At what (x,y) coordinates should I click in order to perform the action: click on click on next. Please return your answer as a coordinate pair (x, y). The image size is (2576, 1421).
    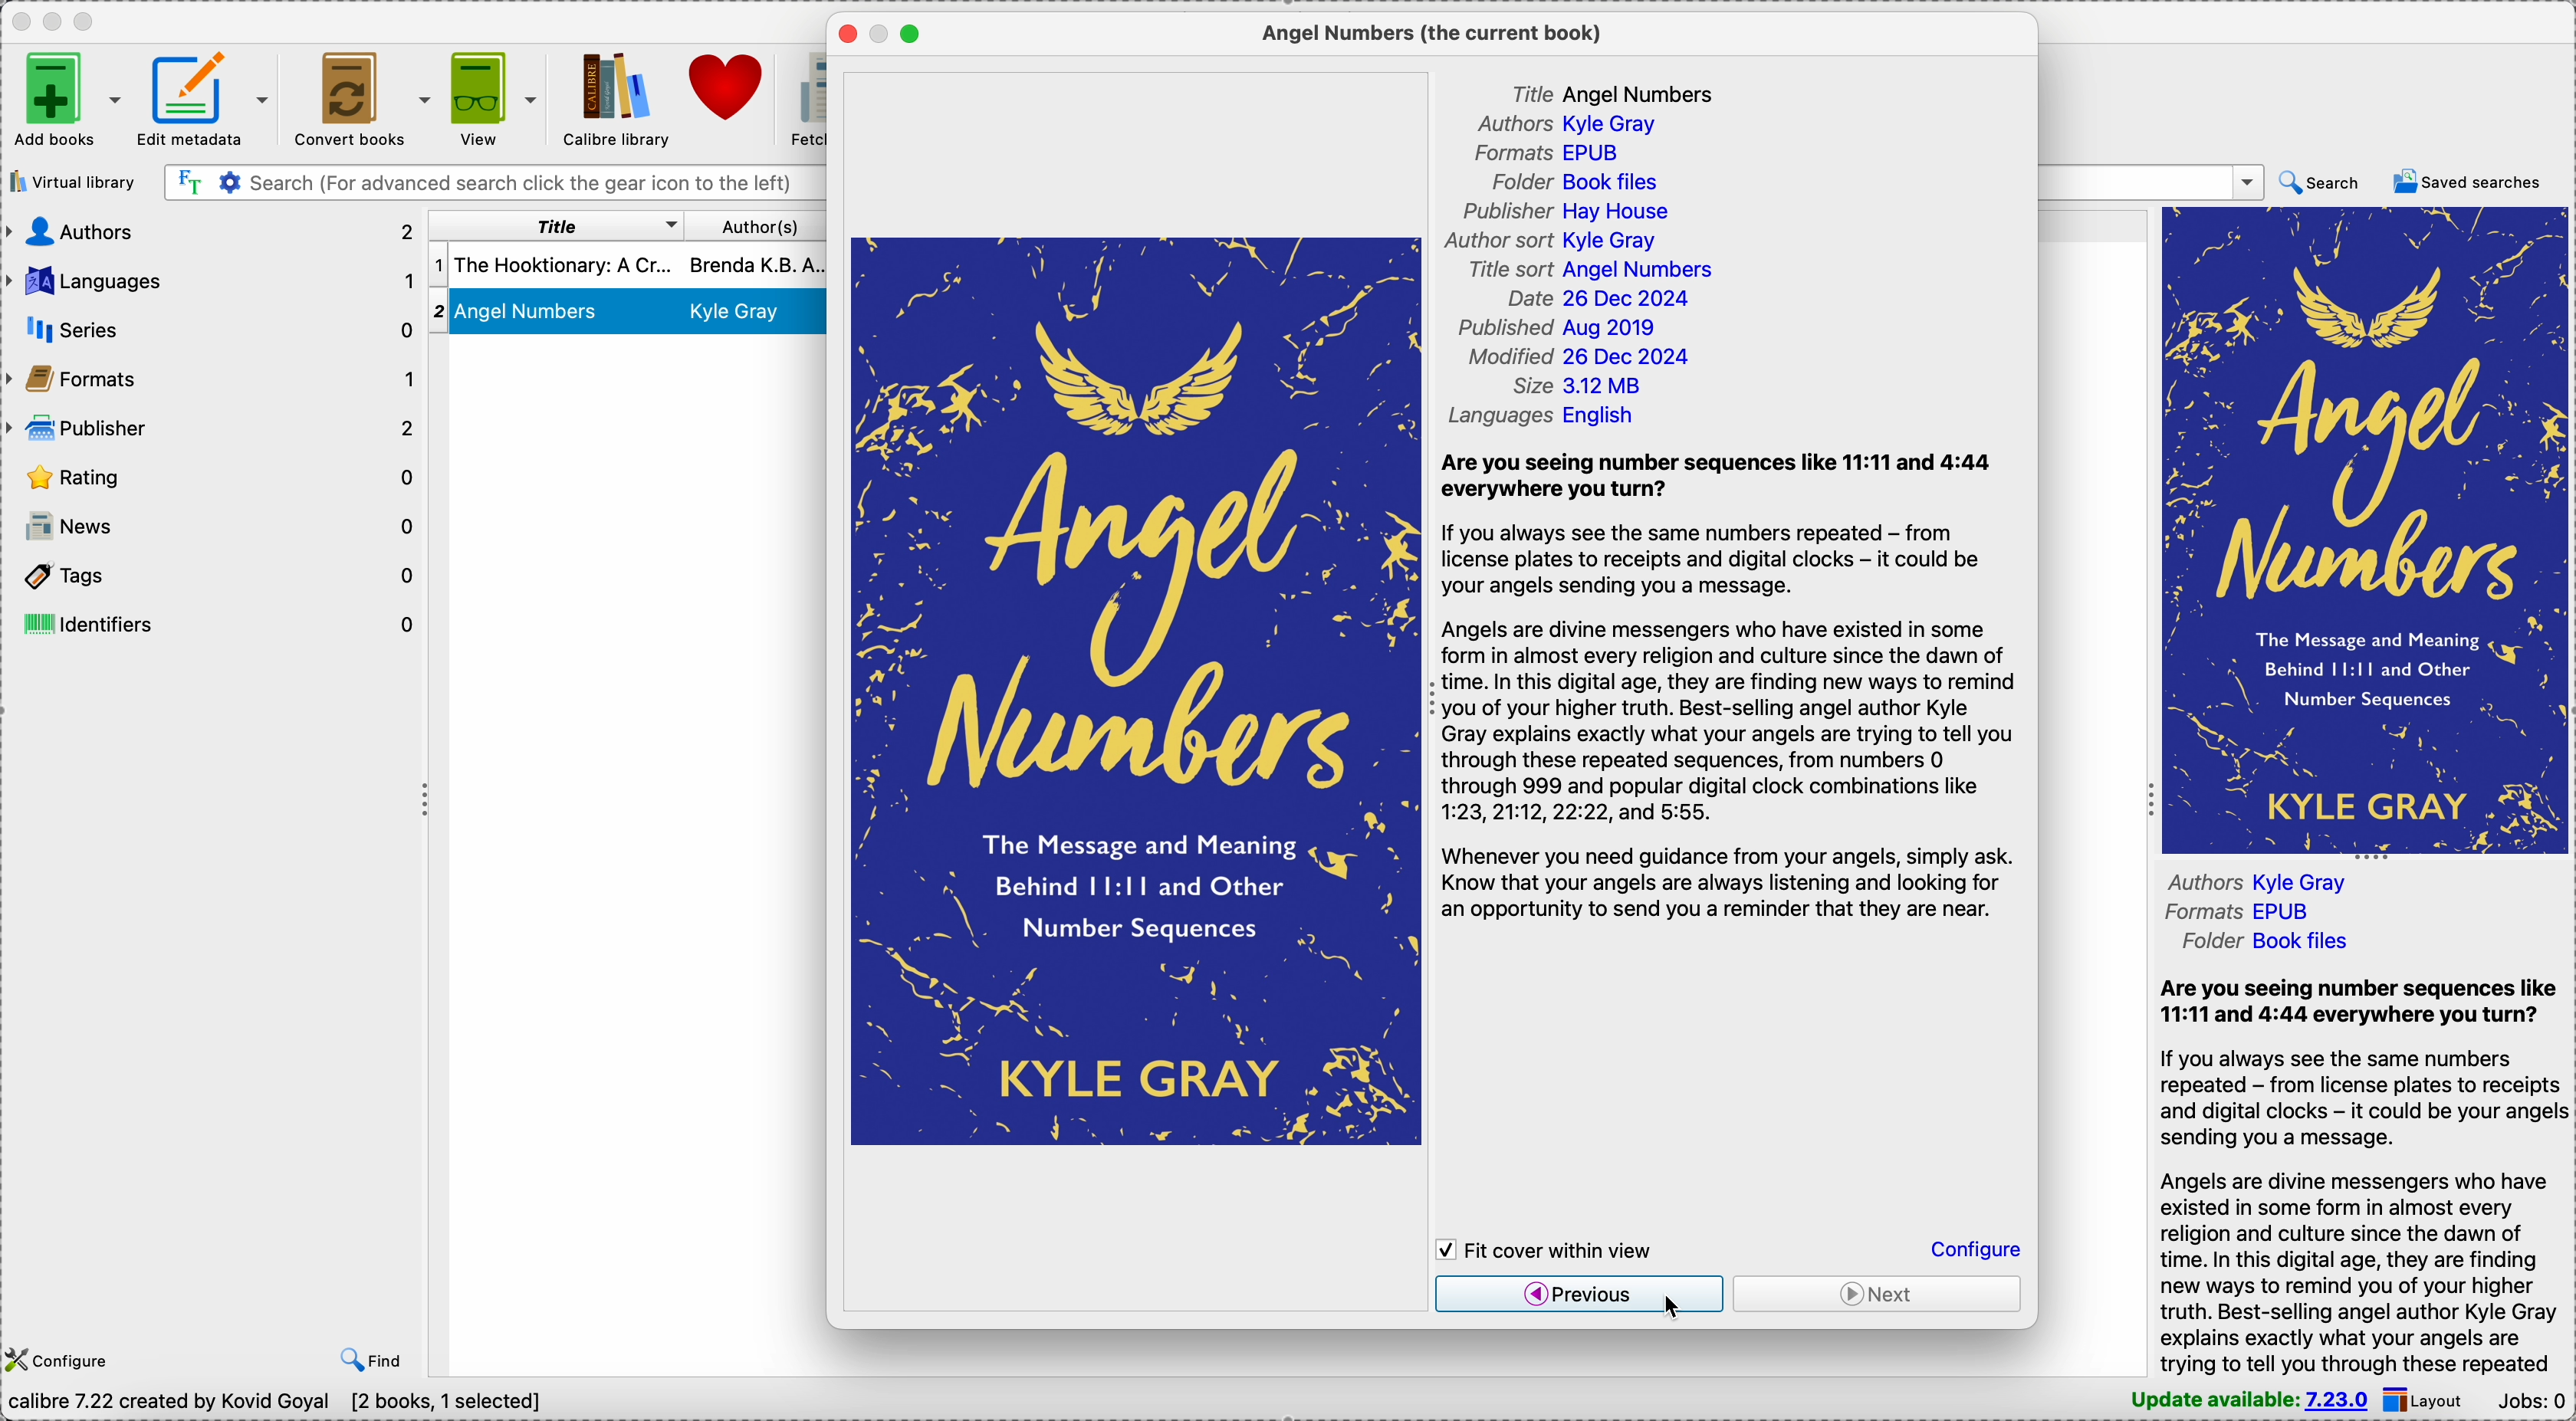
    Looking at the image, I should click on (1879, 1299).